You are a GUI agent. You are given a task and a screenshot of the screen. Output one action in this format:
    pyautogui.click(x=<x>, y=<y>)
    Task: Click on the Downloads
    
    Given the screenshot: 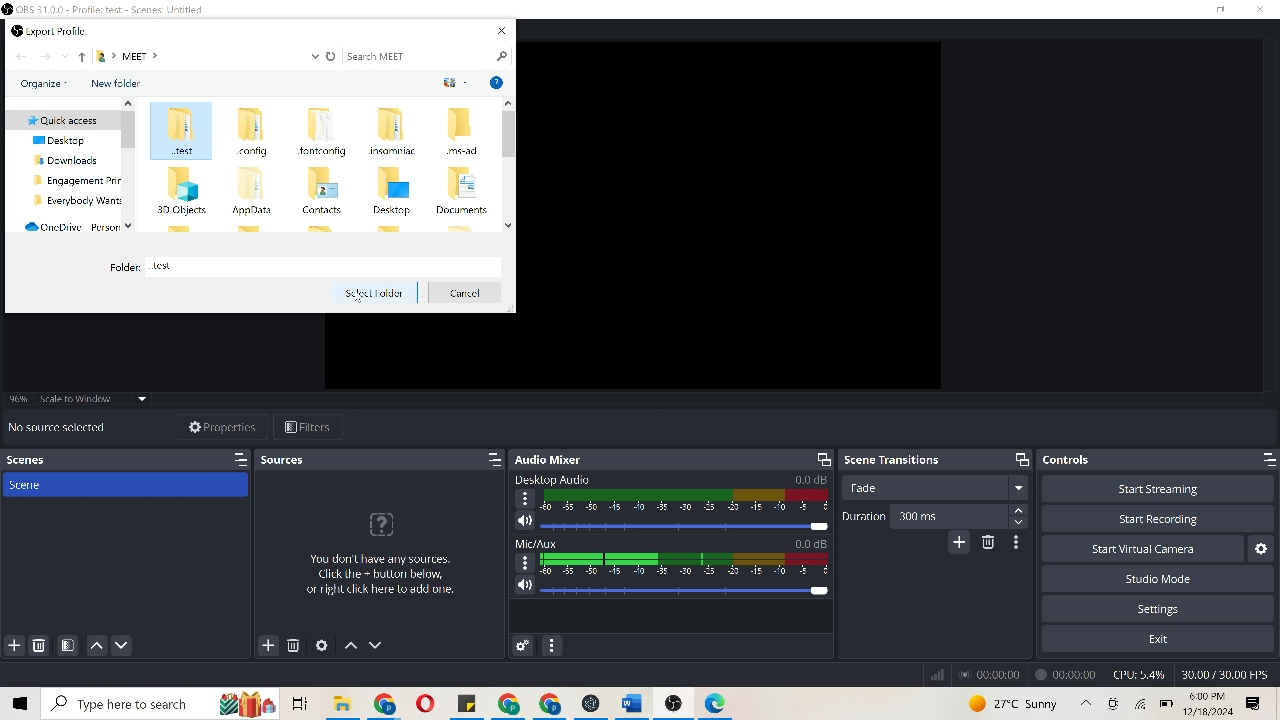 What is the action you would take?
    pyautogui.click(x=67, y=161)
    